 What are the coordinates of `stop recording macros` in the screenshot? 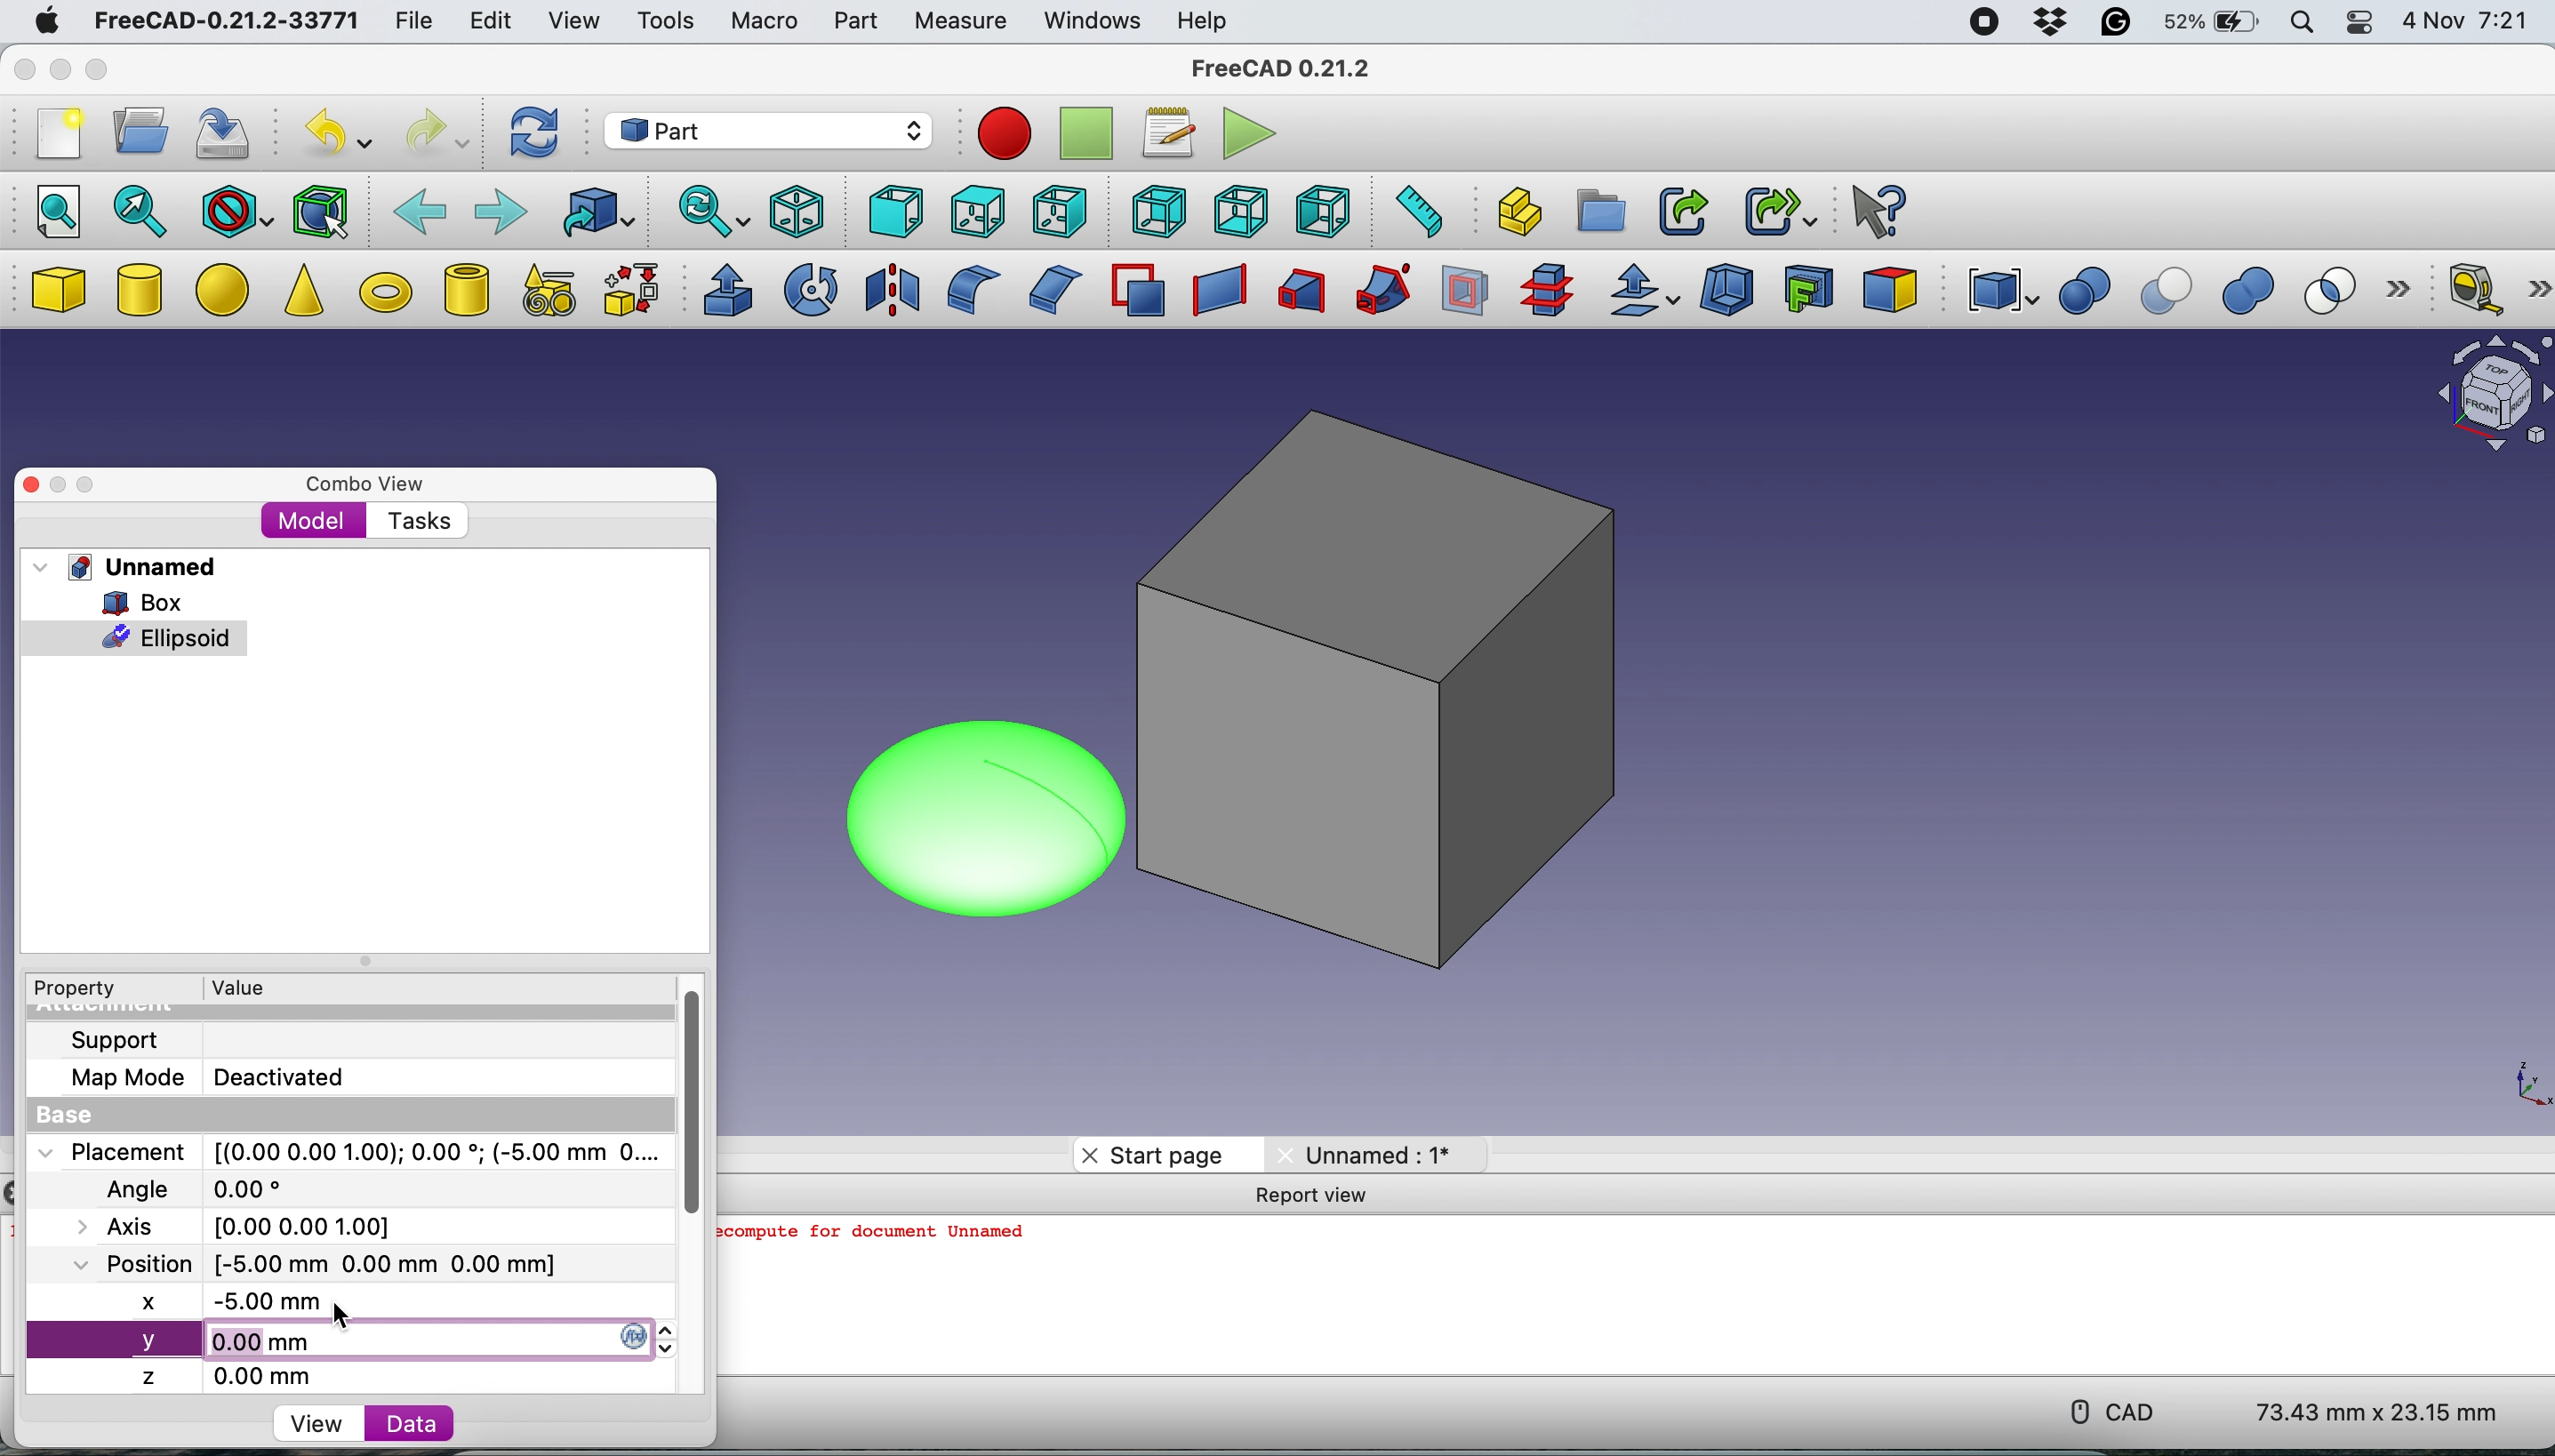 It's located at (1089, 135).